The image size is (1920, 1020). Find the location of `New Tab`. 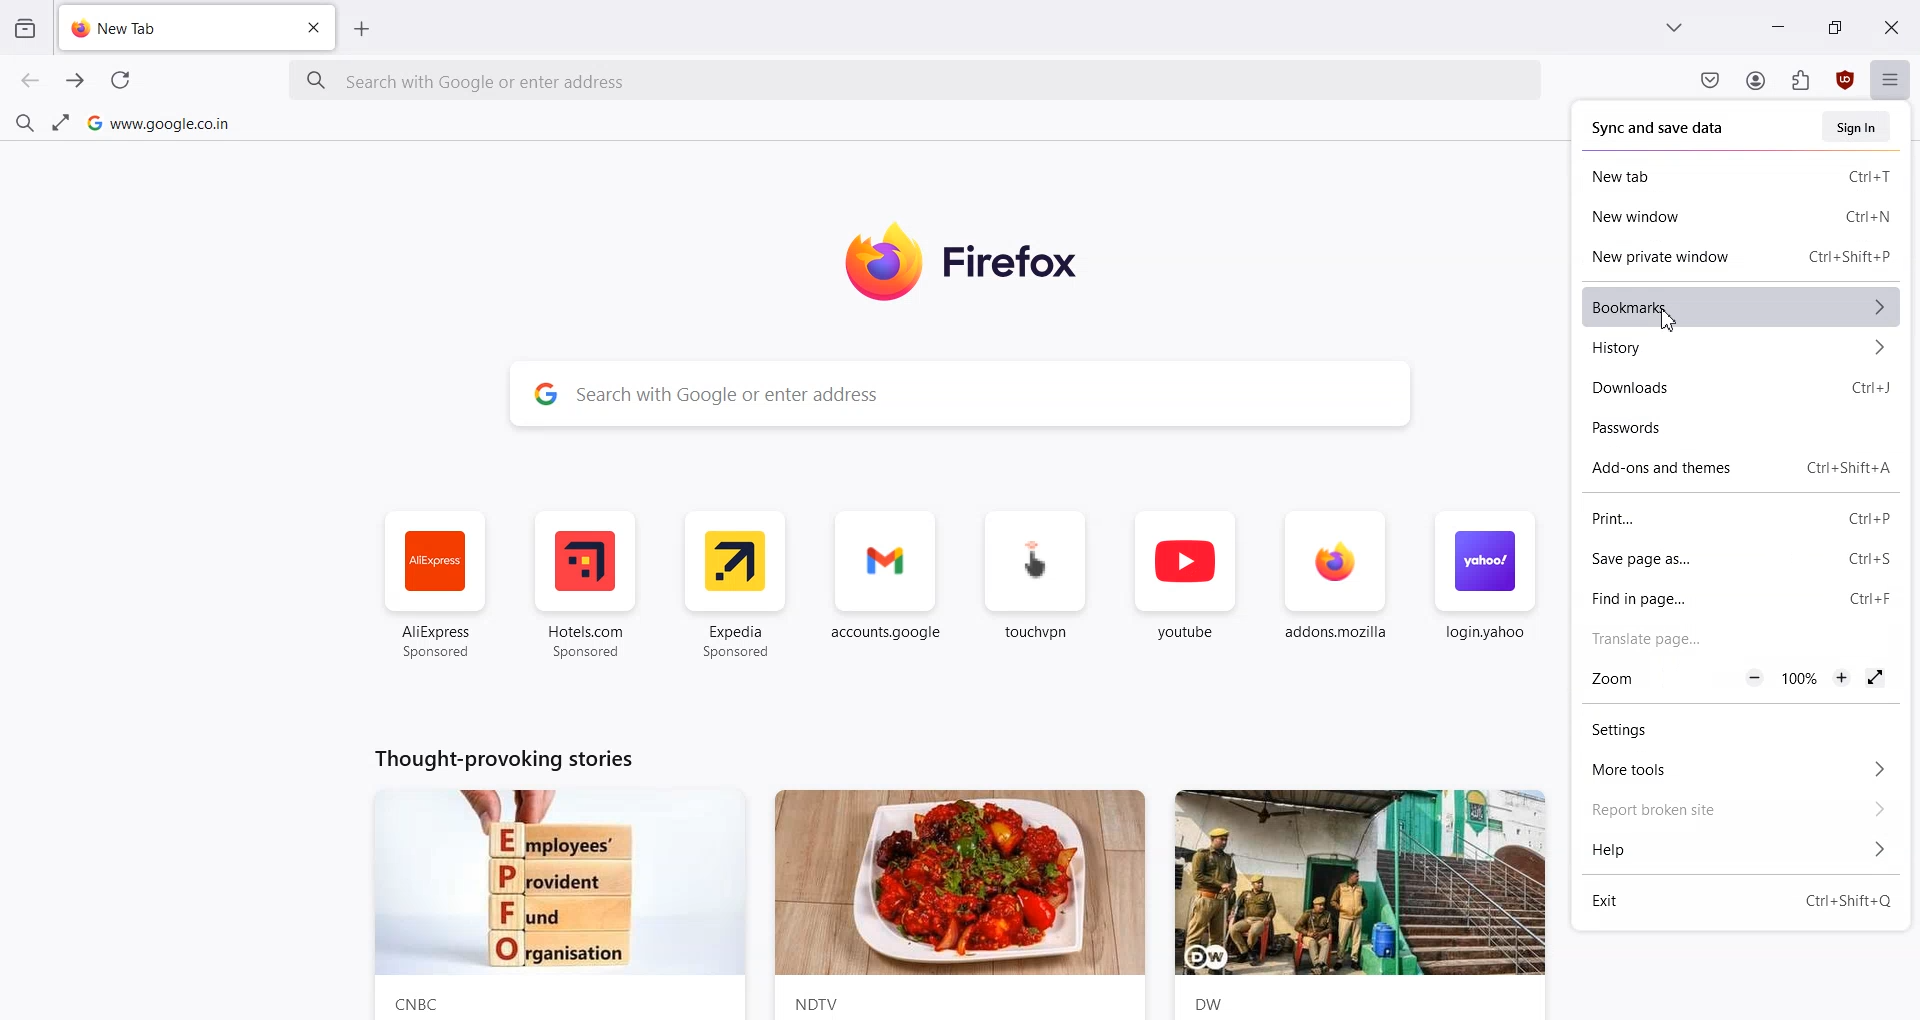

New Tab is located at coordinates (169, 28).